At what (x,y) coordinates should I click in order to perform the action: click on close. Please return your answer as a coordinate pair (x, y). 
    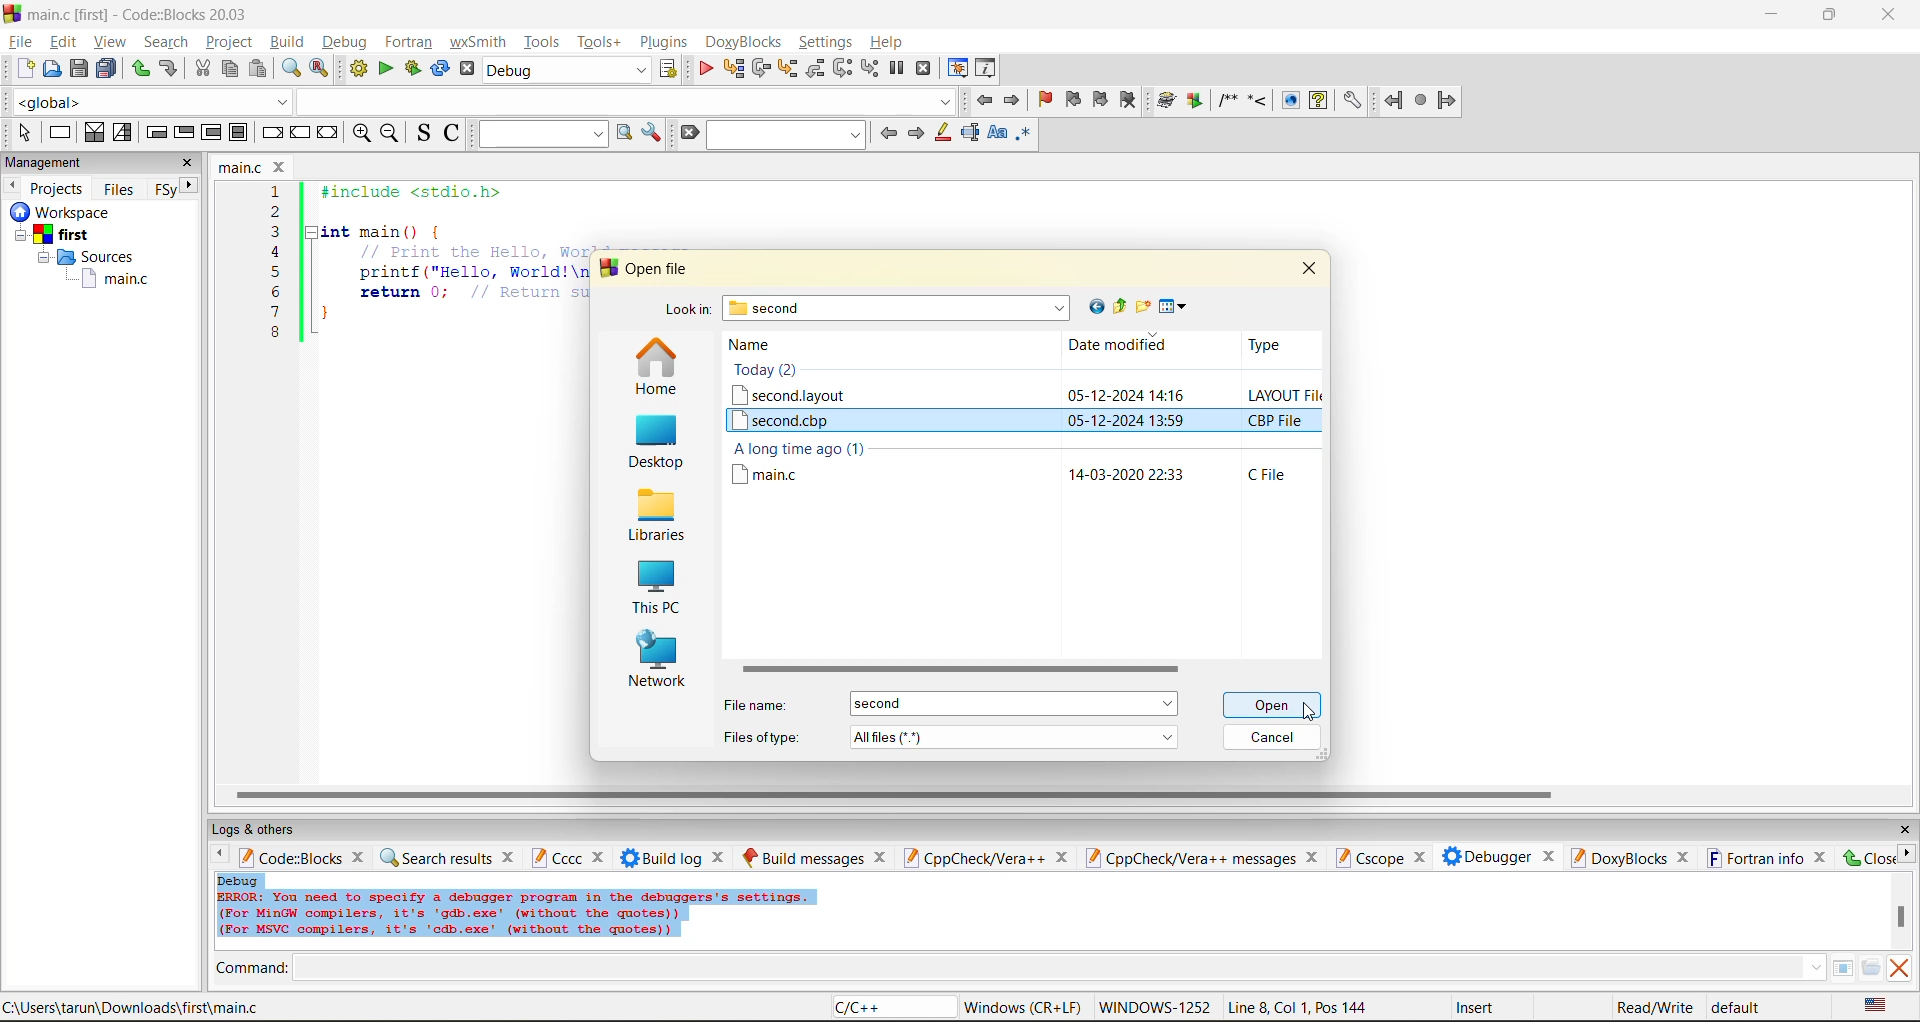
    Looking at the image, I should click on (282, 167).